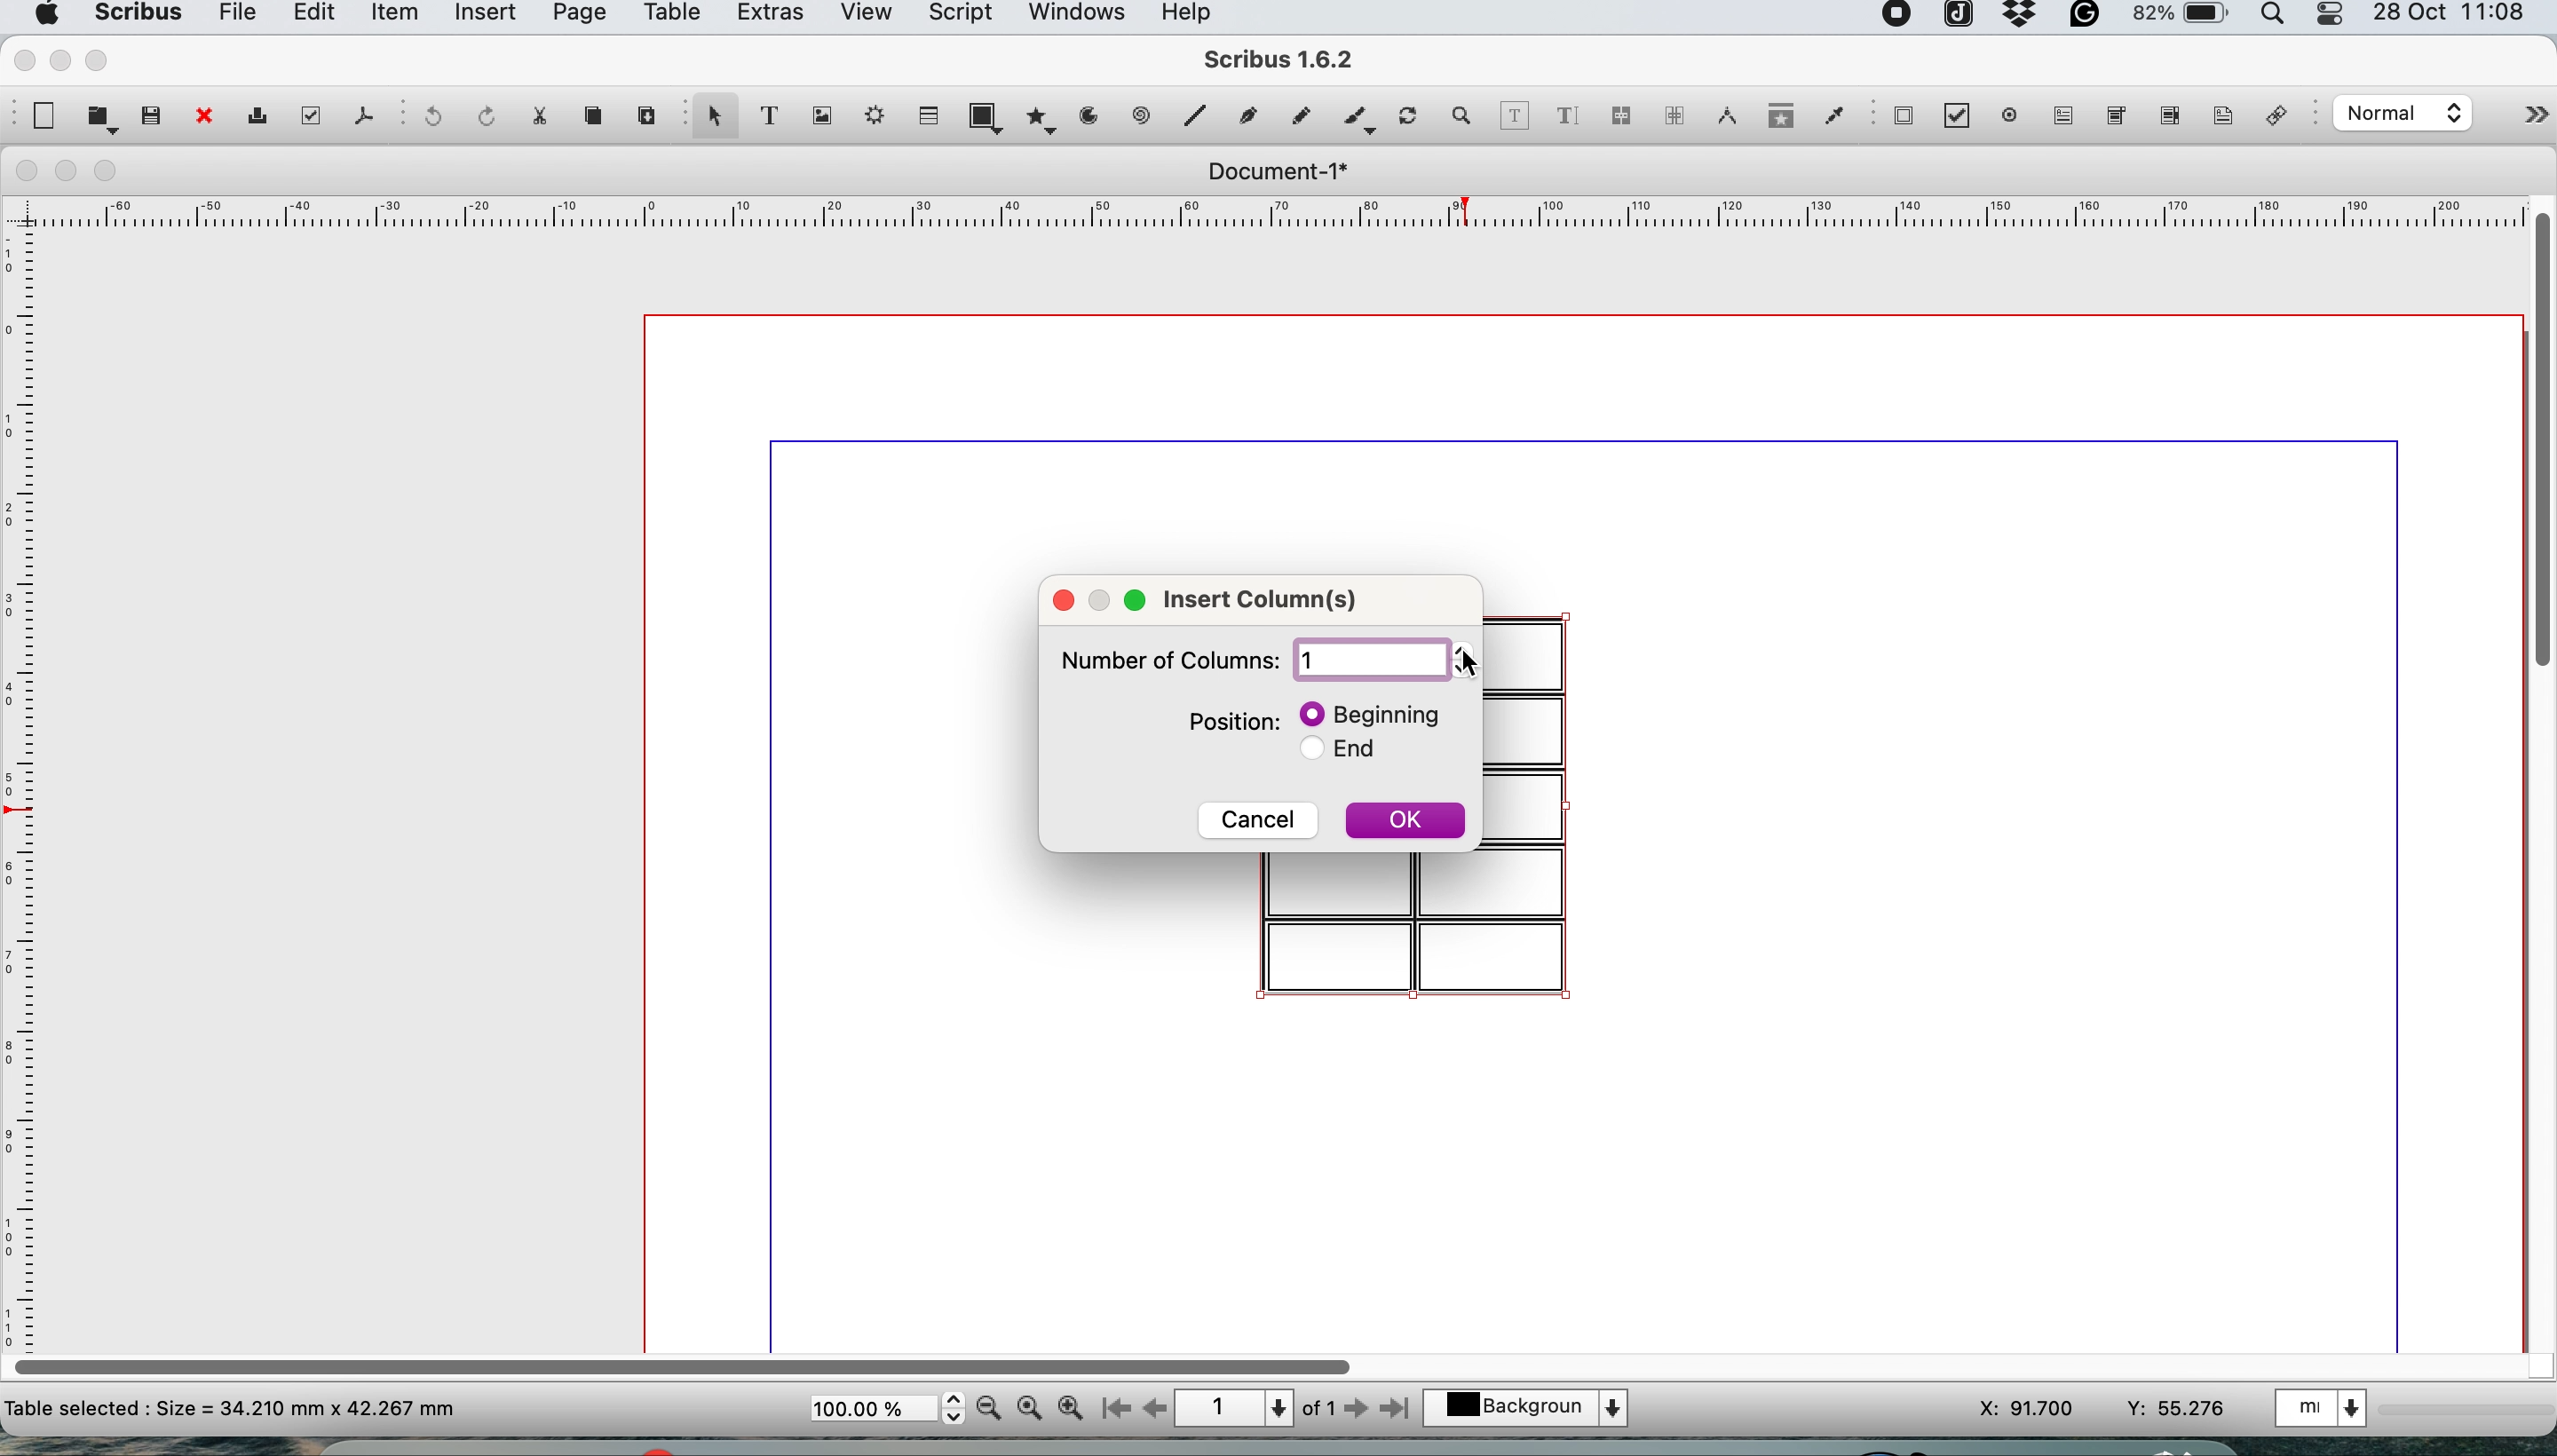 The height and width of the screenshot is (1456, 2557). What do you see at coordinates (644, 112) in the screenshot?
I see `paste` at bounding box center [644, 112].